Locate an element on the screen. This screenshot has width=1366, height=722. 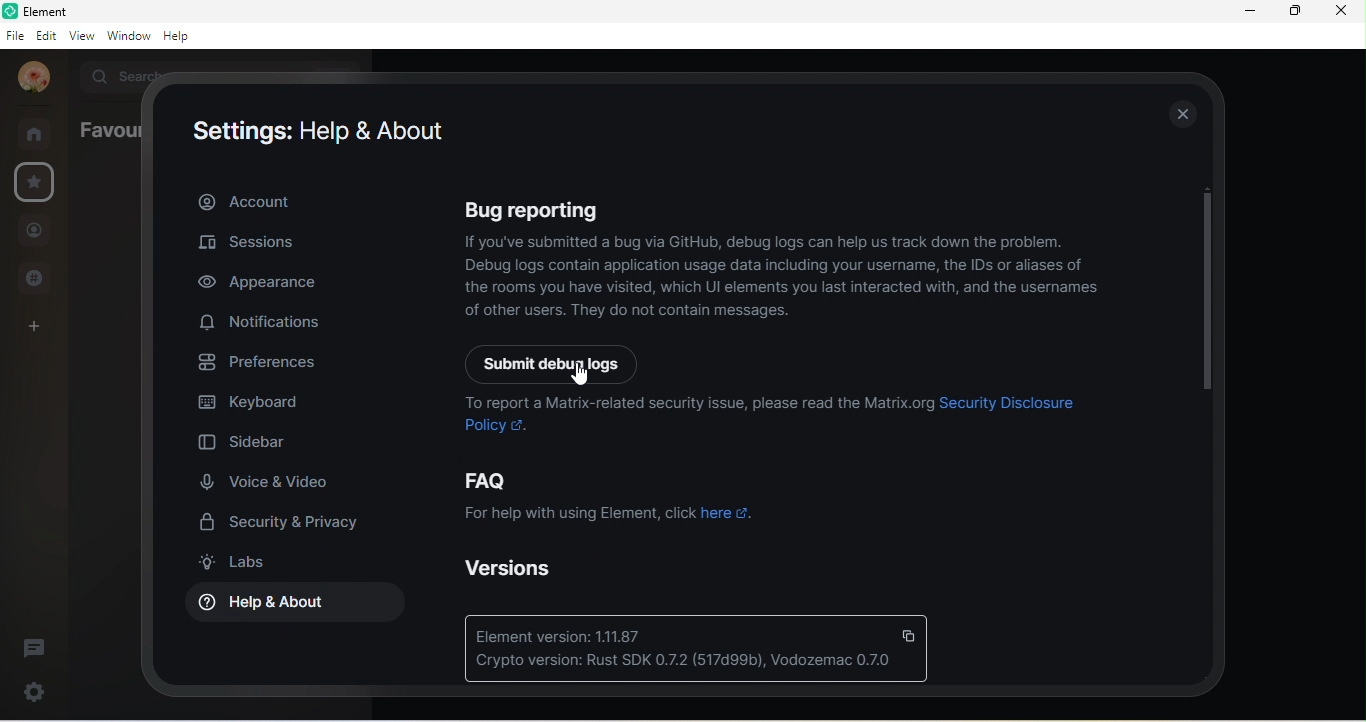
cursor is located at coordinates (582, 379).